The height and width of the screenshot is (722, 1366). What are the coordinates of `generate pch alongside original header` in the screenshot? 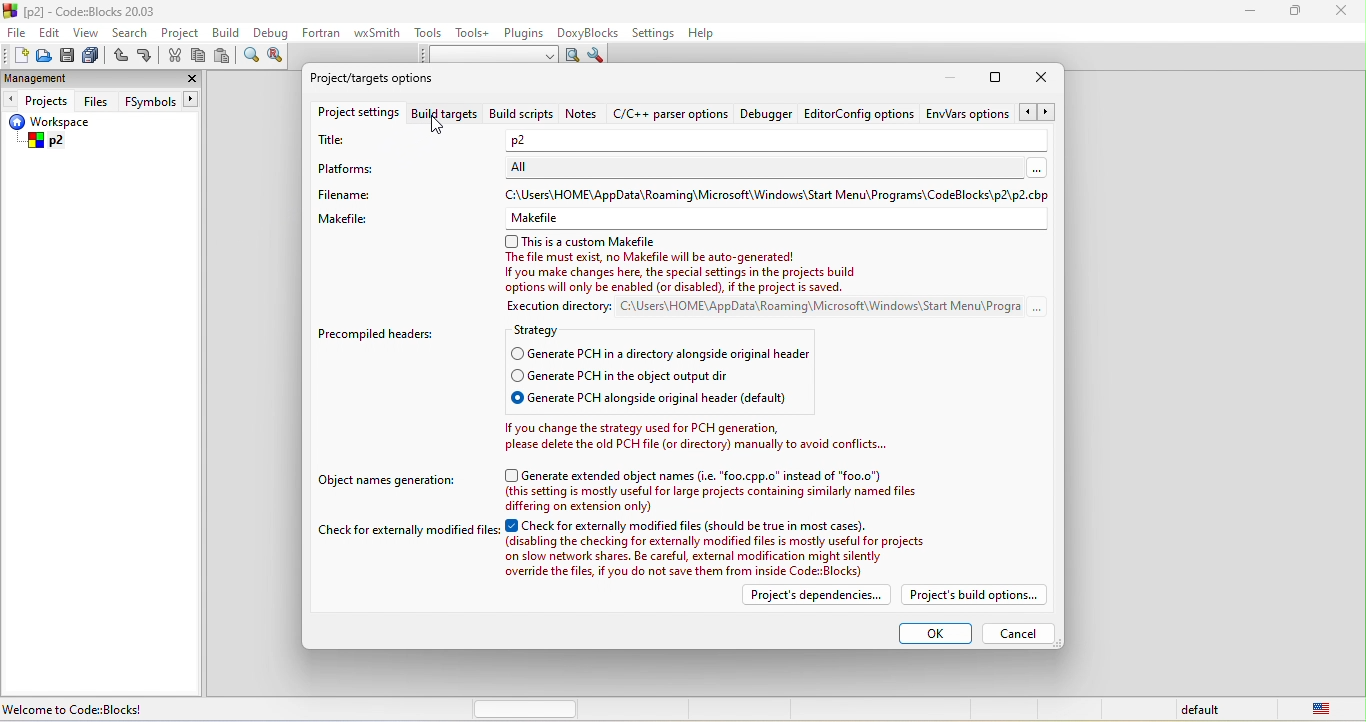 It's located at (675, 398).